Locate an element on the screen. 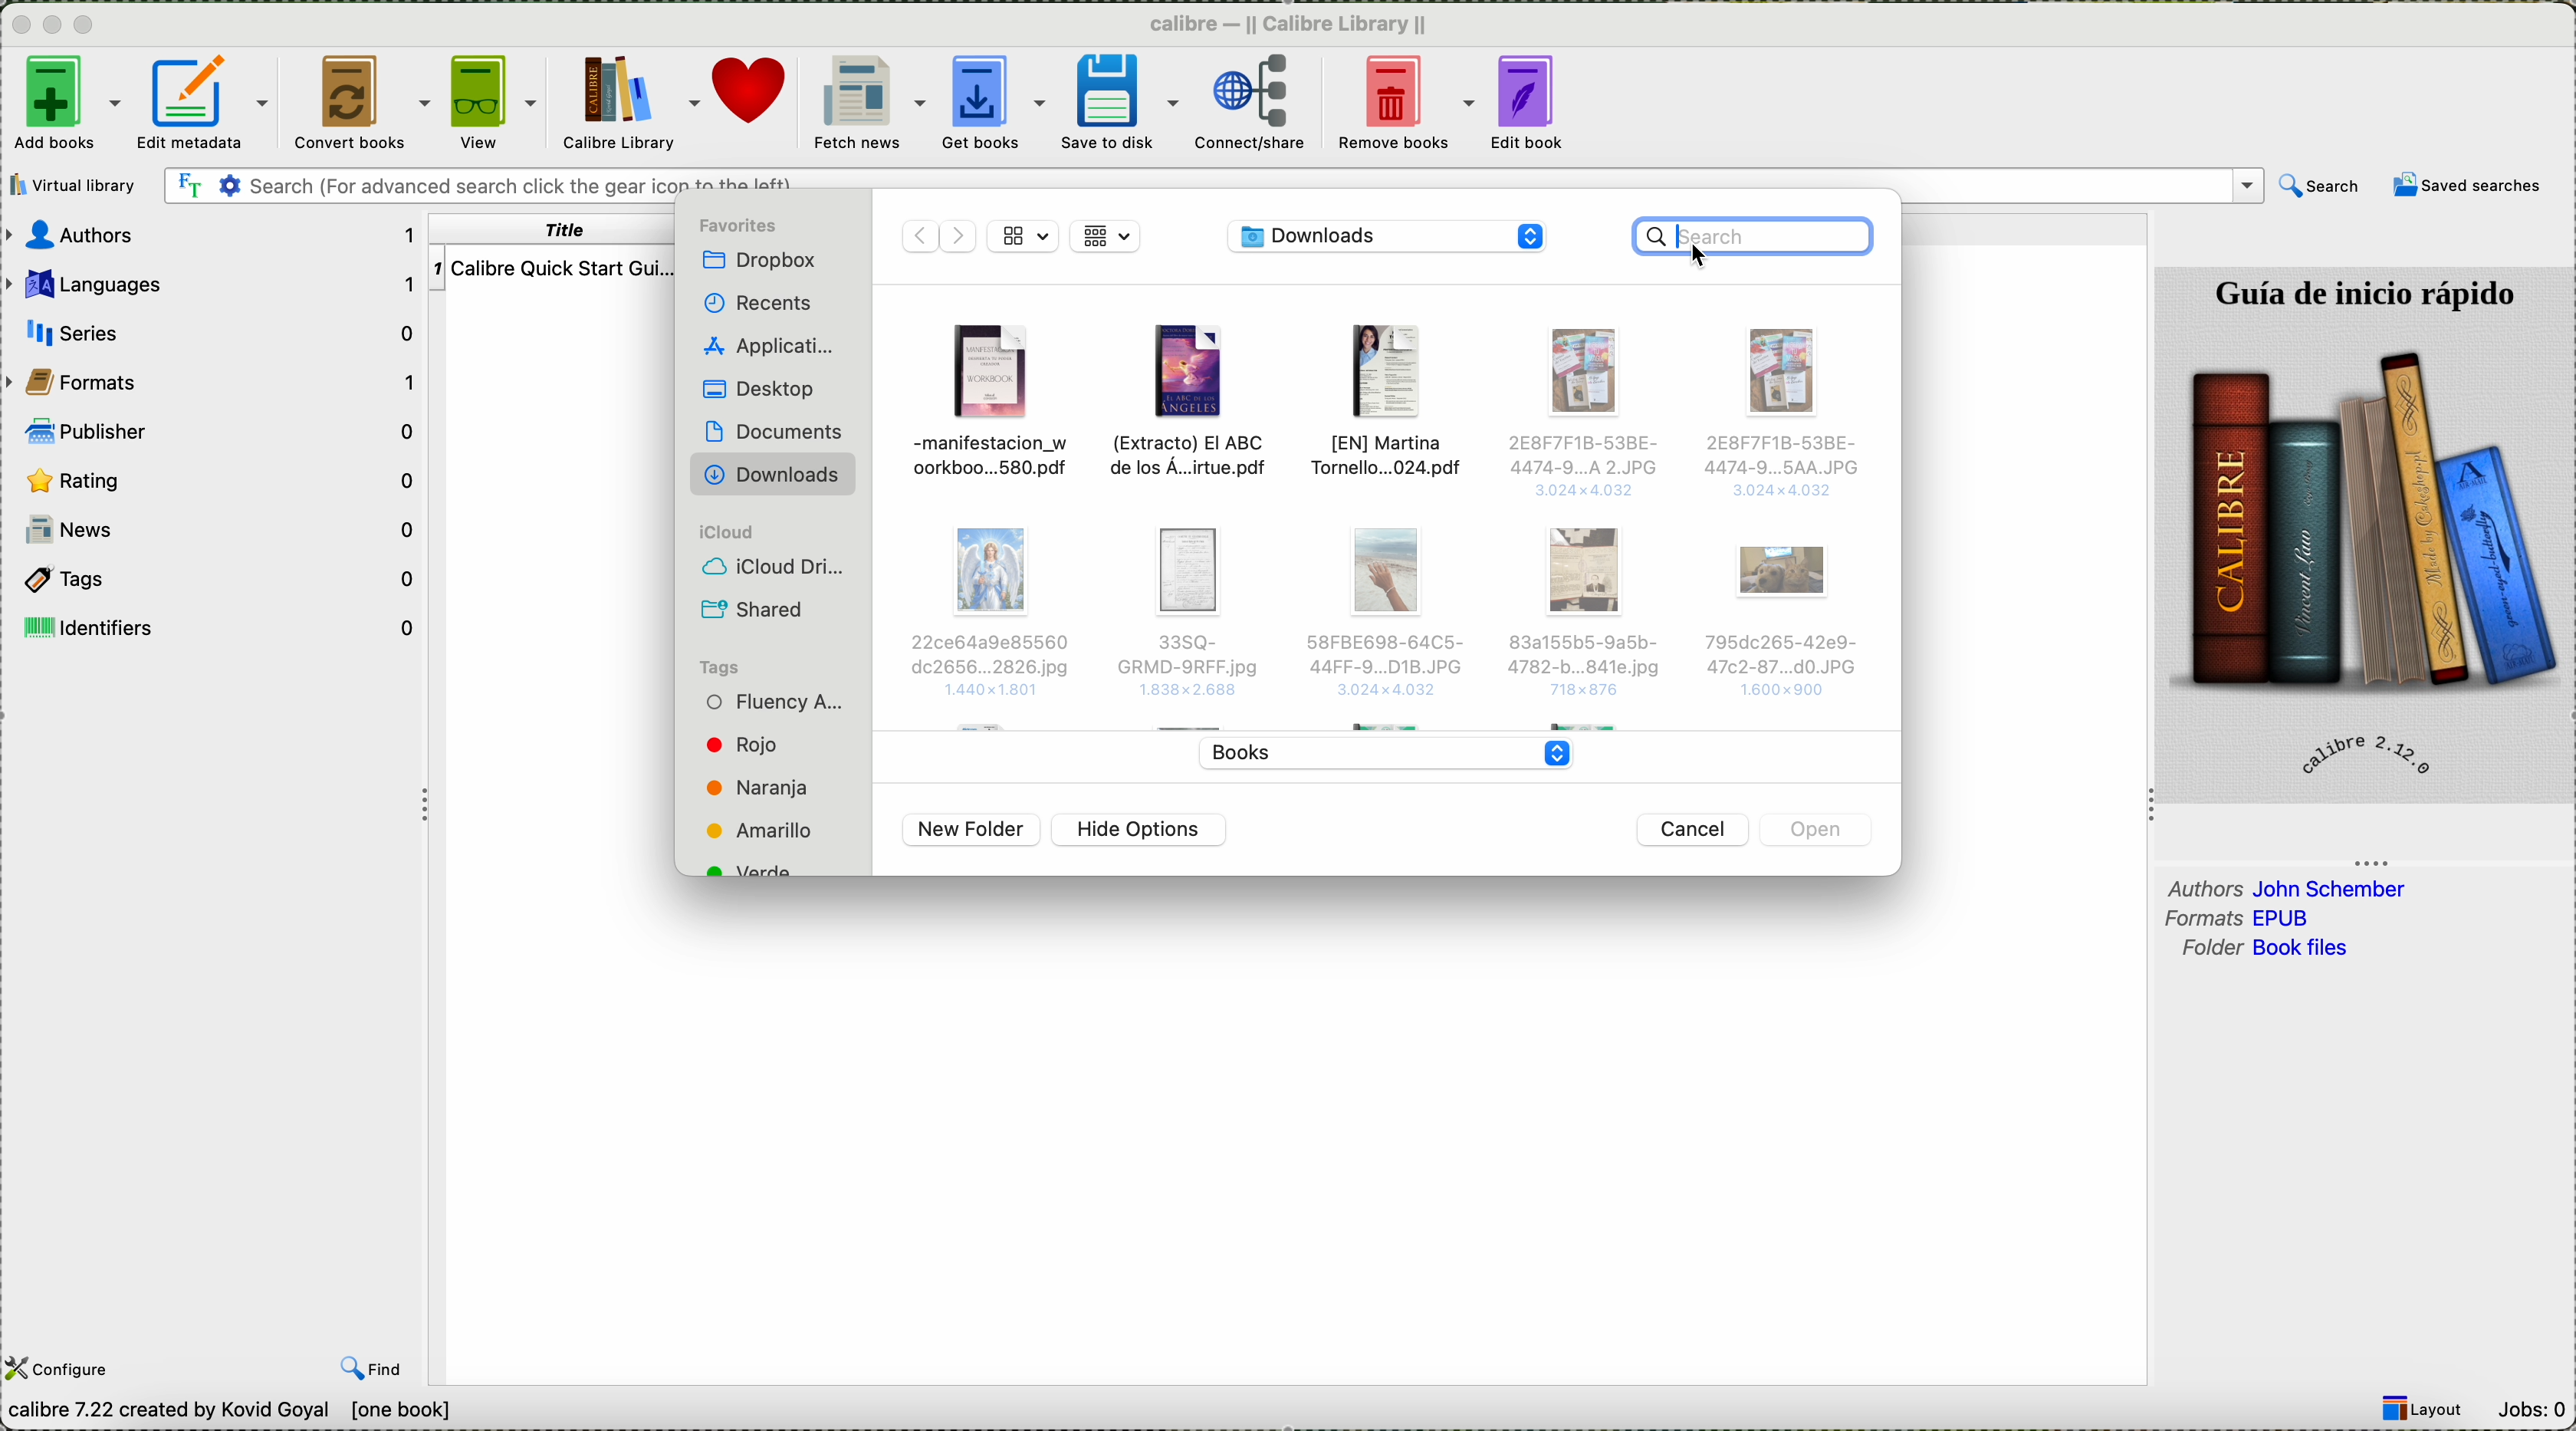 The width and height of the screenshot is (2576, 1431). image quick start guide is located at coordinates (2367, 534).